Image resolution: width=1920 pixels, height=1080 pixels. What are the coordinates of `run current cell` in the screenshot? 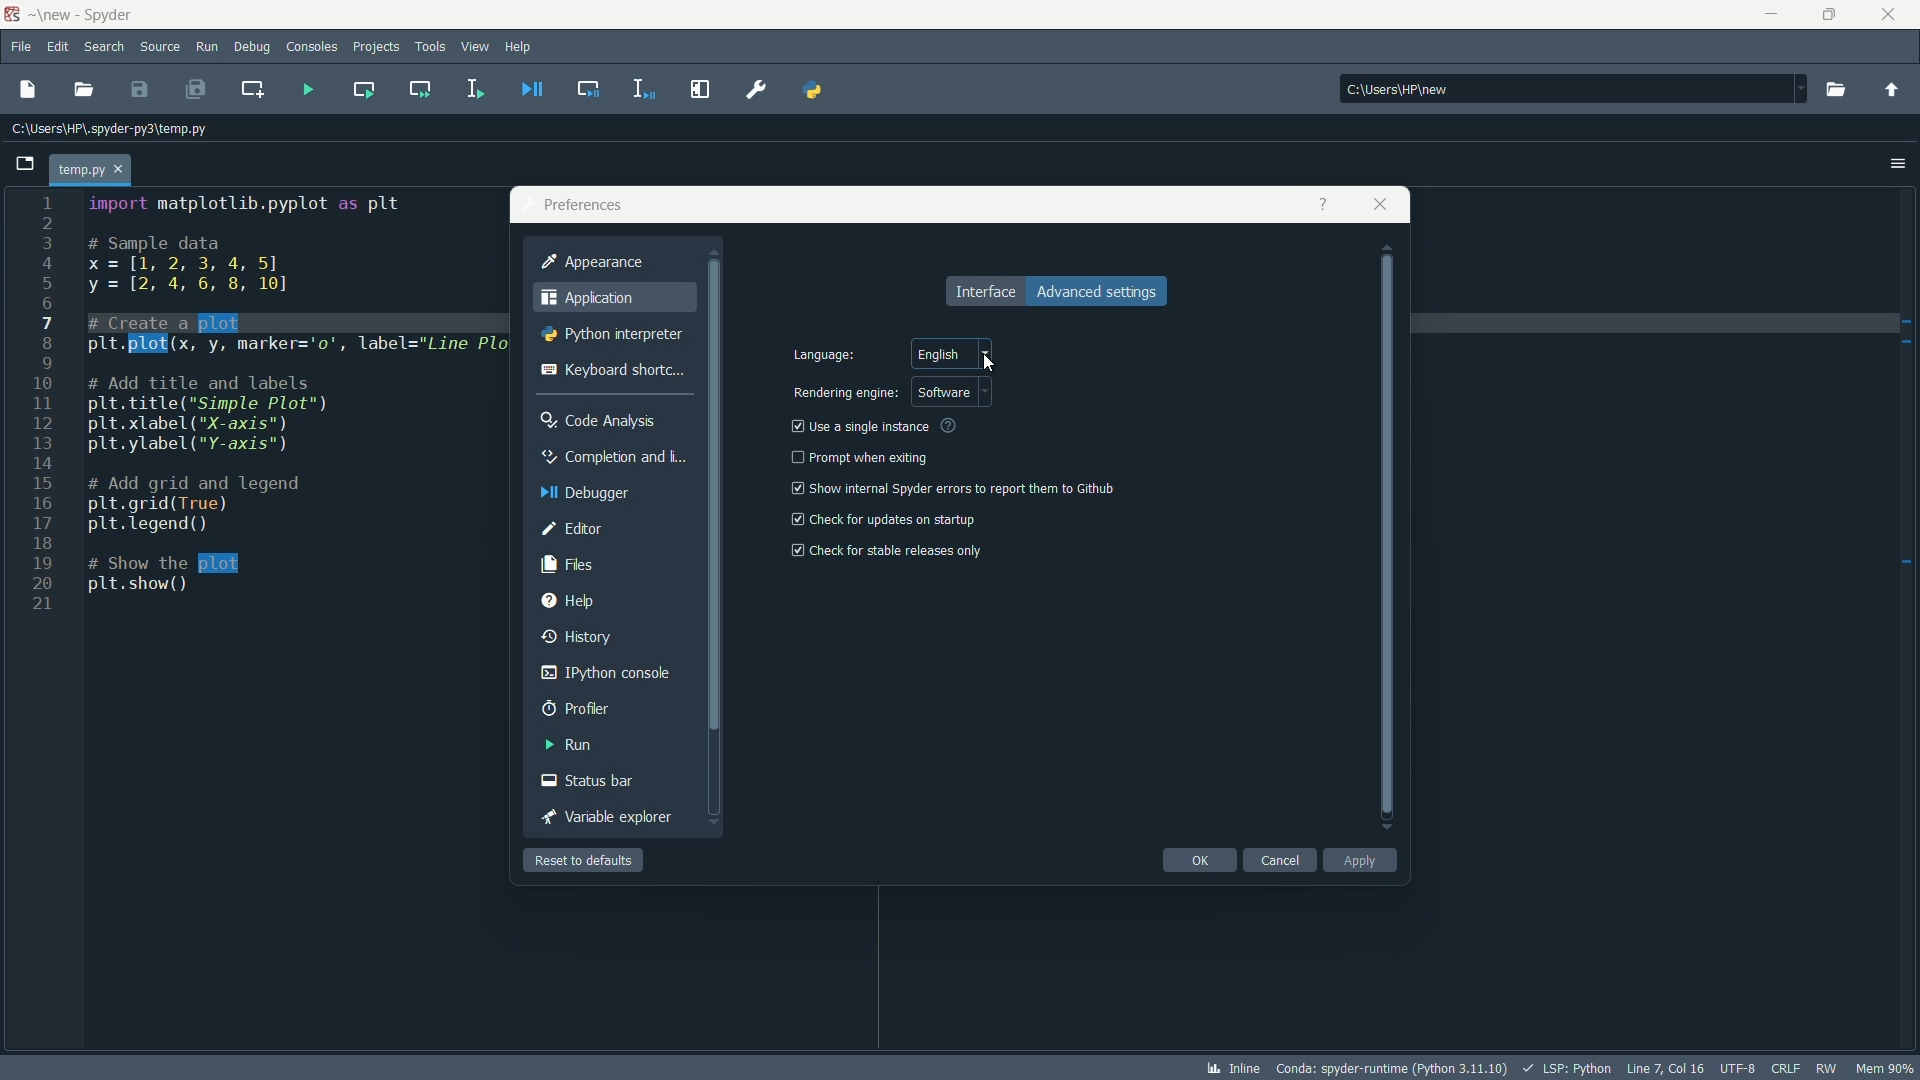 It's located at (363, 89).